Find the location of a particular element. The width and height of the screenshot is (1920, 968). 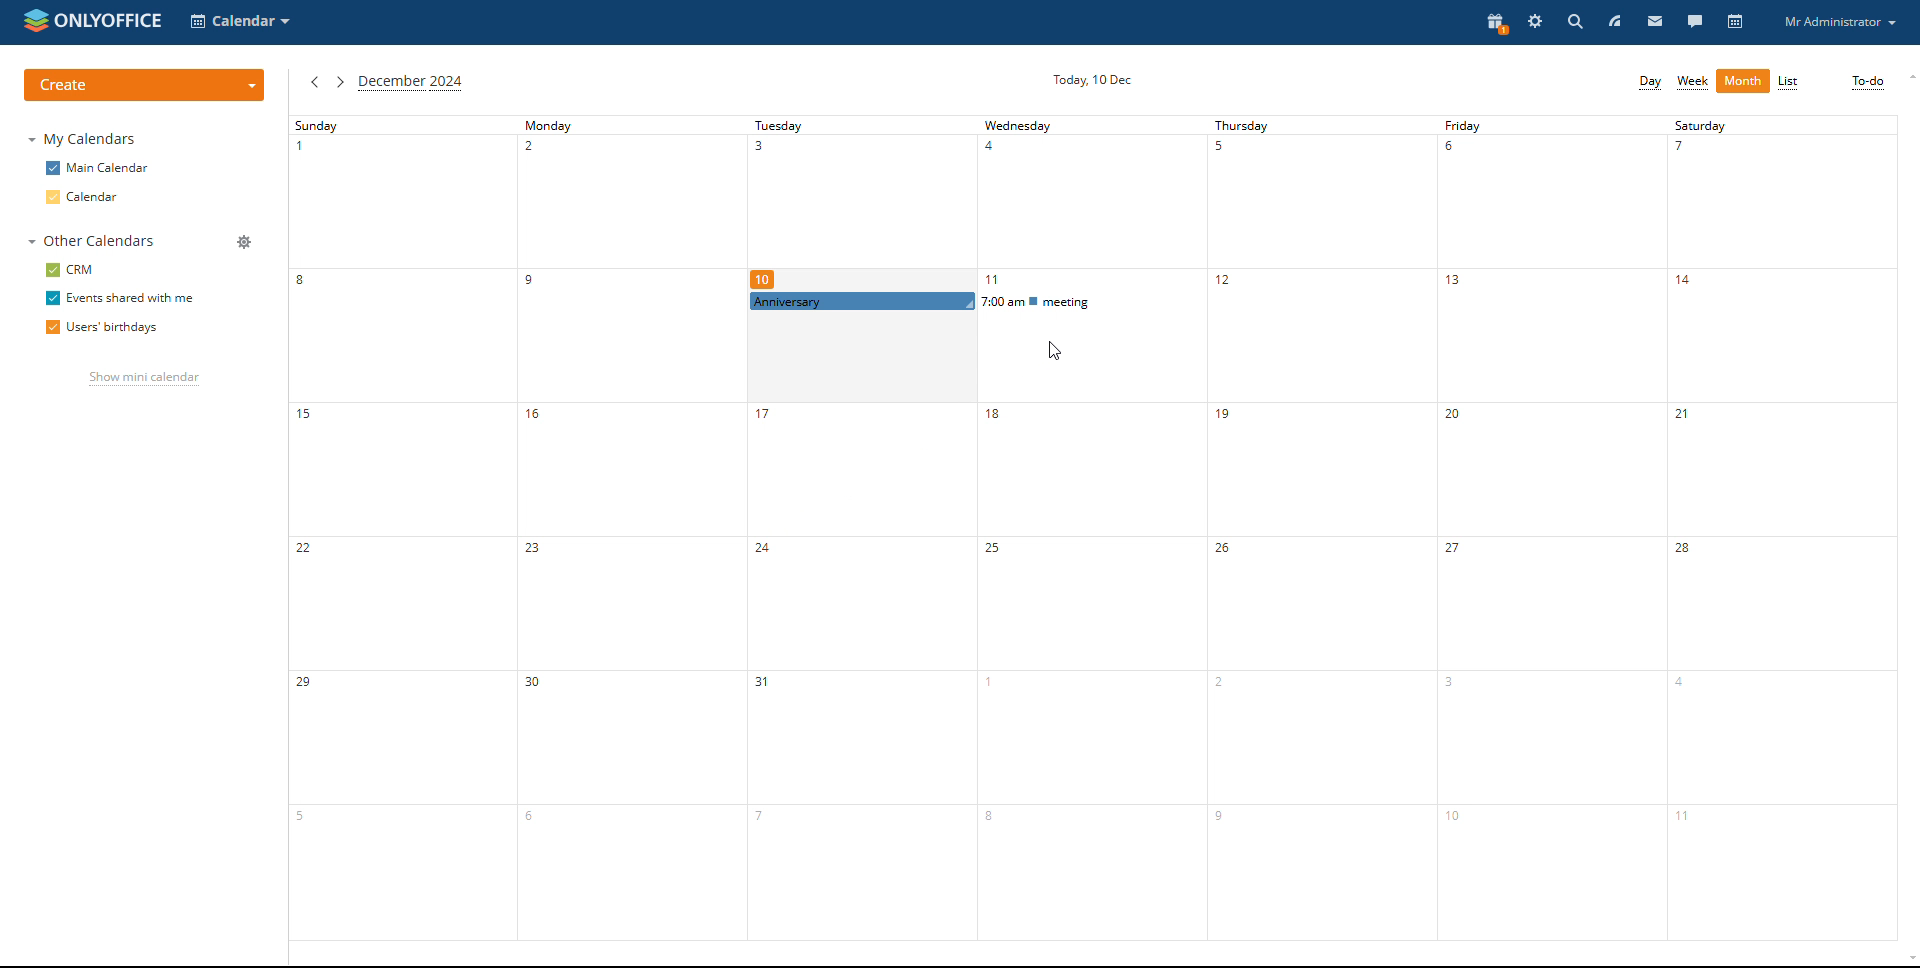

settings is located at coordinates (1534, 22).